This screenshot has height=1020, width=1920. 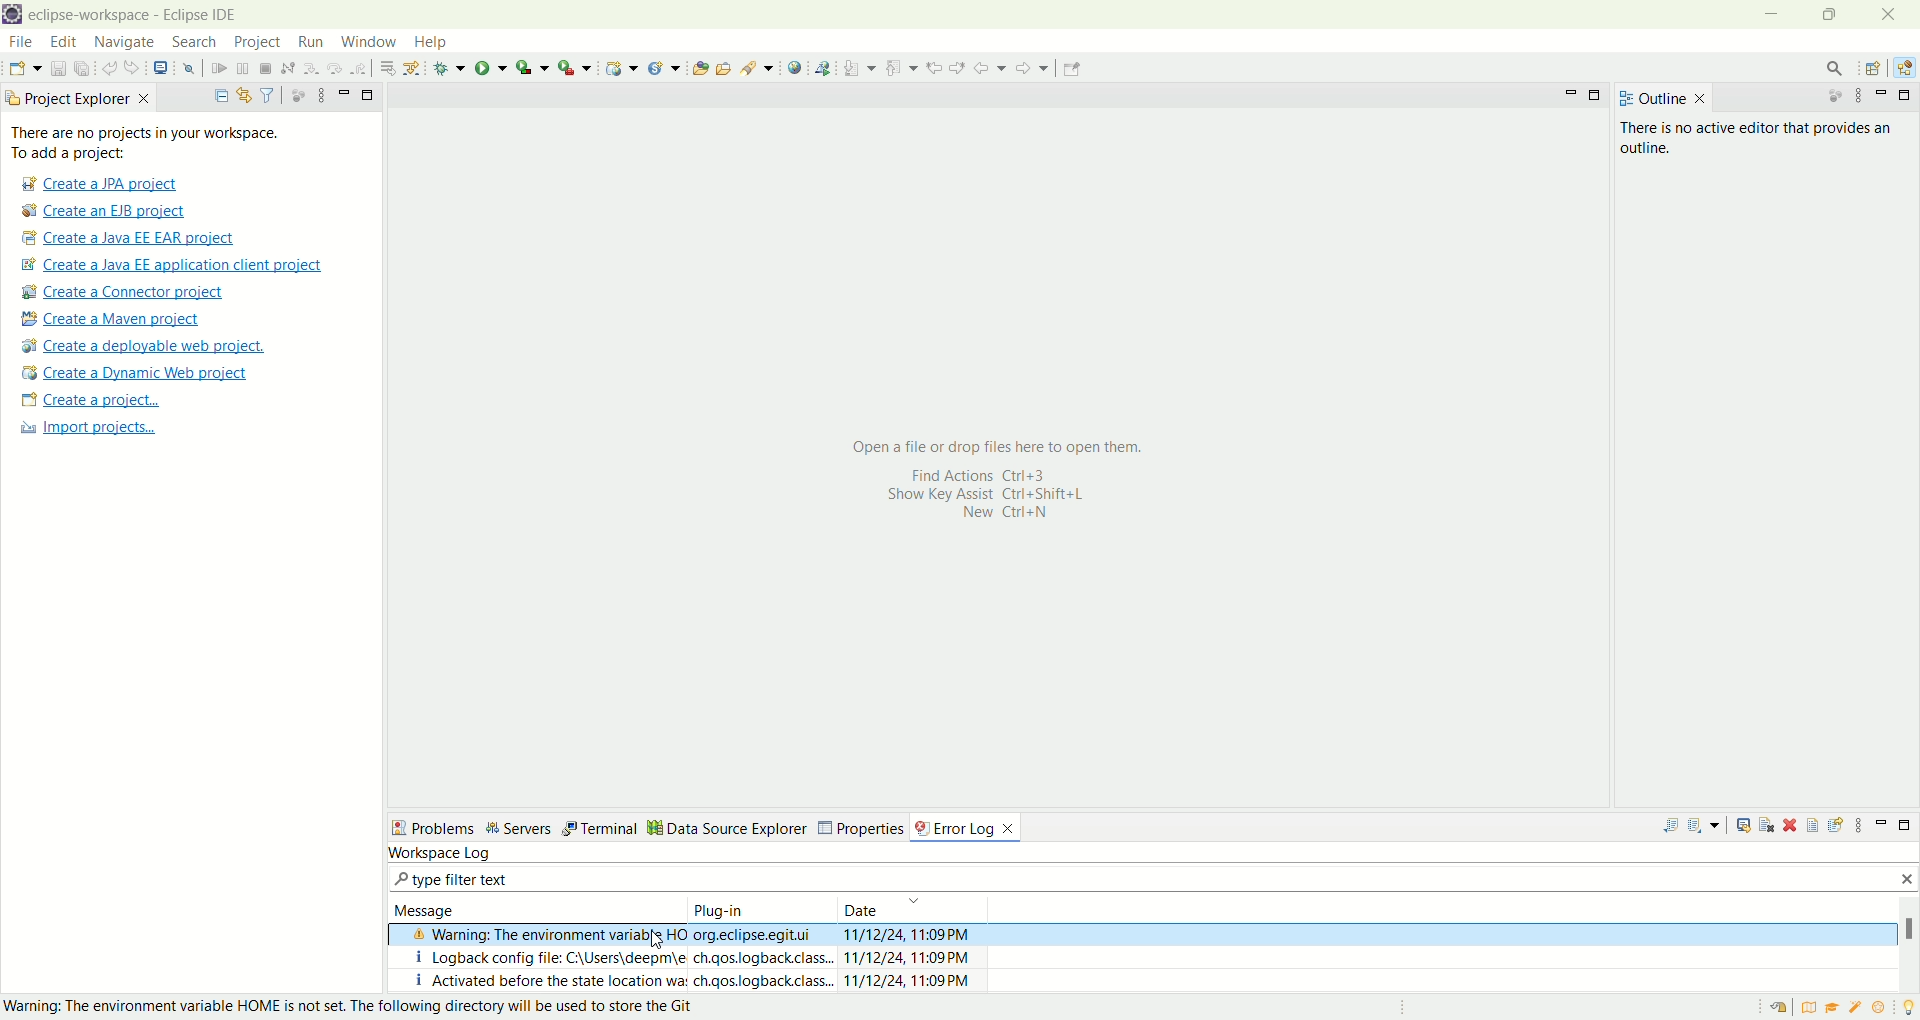 What do you see at coordinates (1013, 443) in the screenshot?
I see `open a file or drop files here to open them` at bounding box center [1013, 443].